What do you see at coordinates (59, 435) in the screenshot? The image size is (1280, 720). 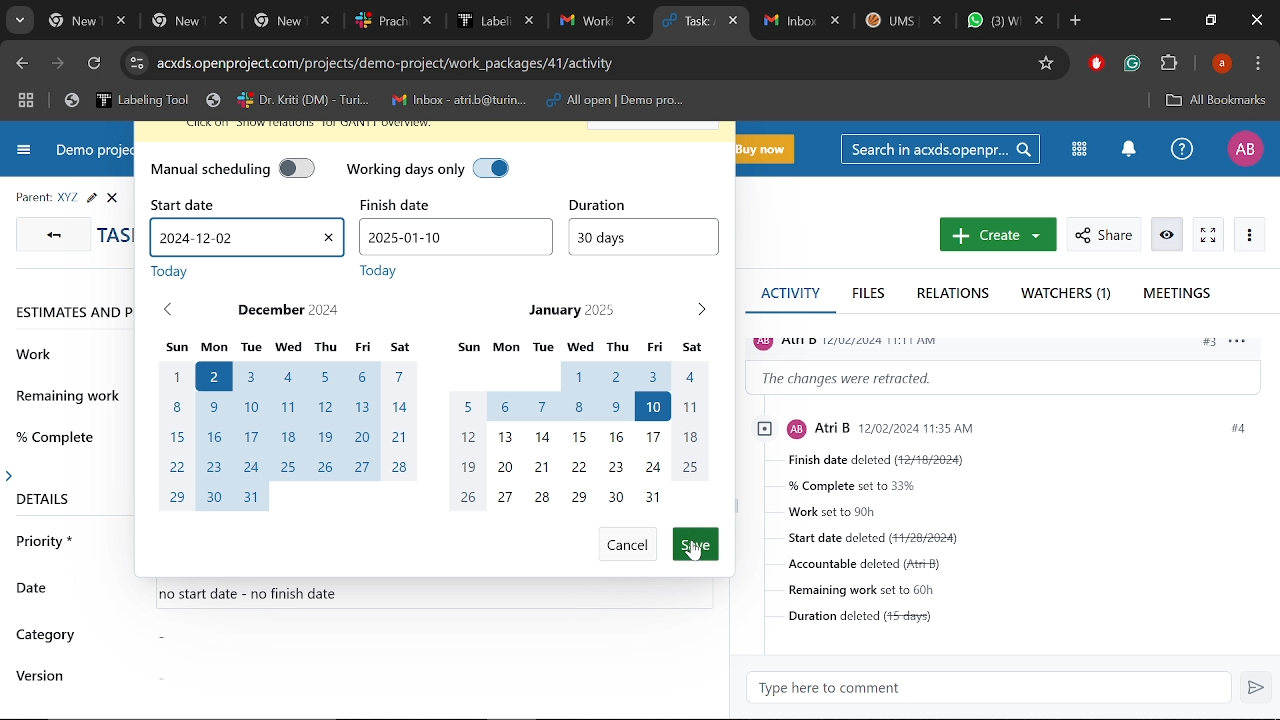 I see `% complete` at bounding box center [59, 435].